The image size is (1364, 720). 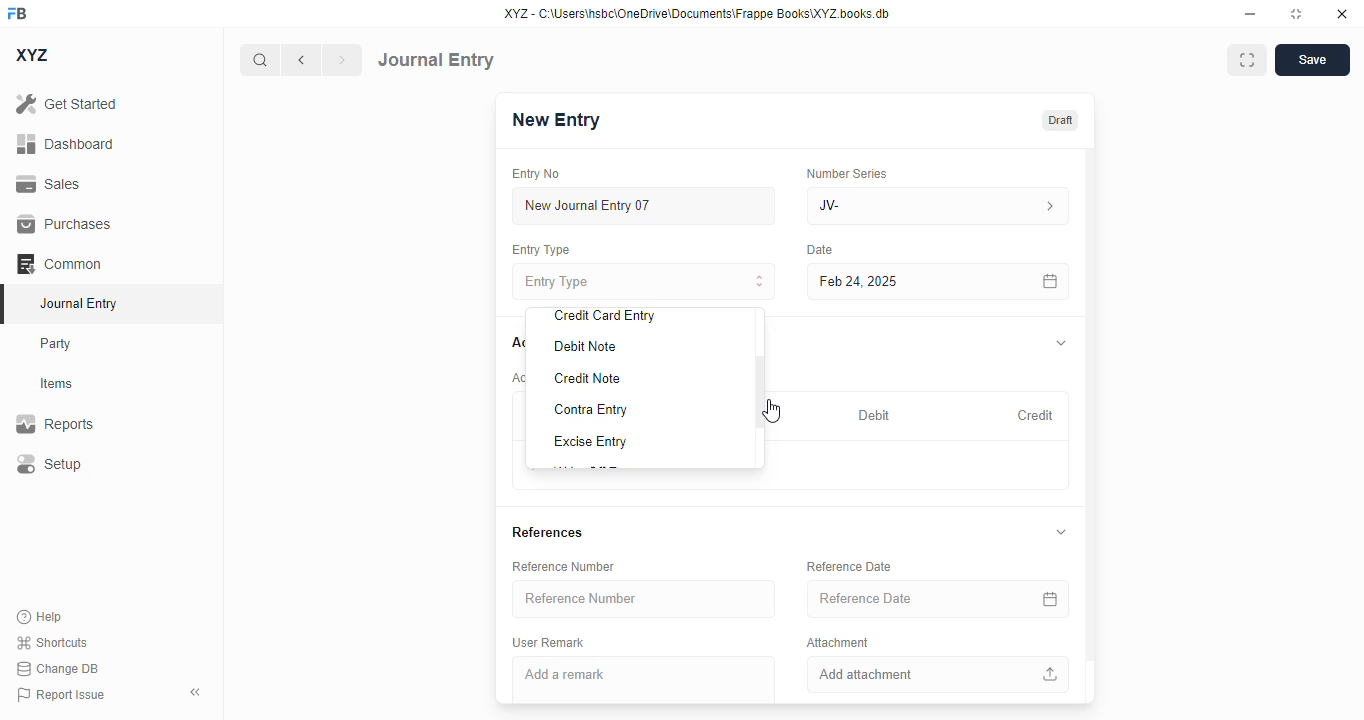 What do you see at coordinates (1063, 532) in the screenshot?
I see `toggle expand/collapse` at bounding box center [1063, 532].